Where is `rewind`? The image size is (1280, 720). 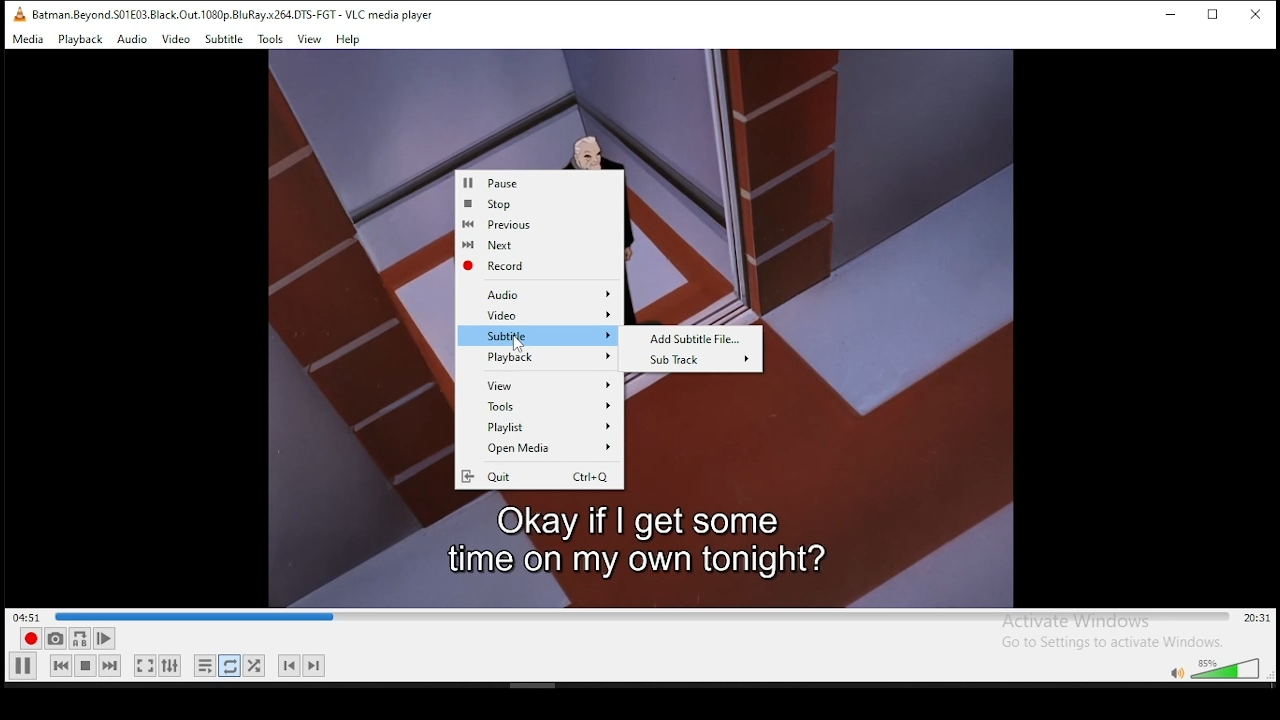 rewind is located at coordinates (61, 667).